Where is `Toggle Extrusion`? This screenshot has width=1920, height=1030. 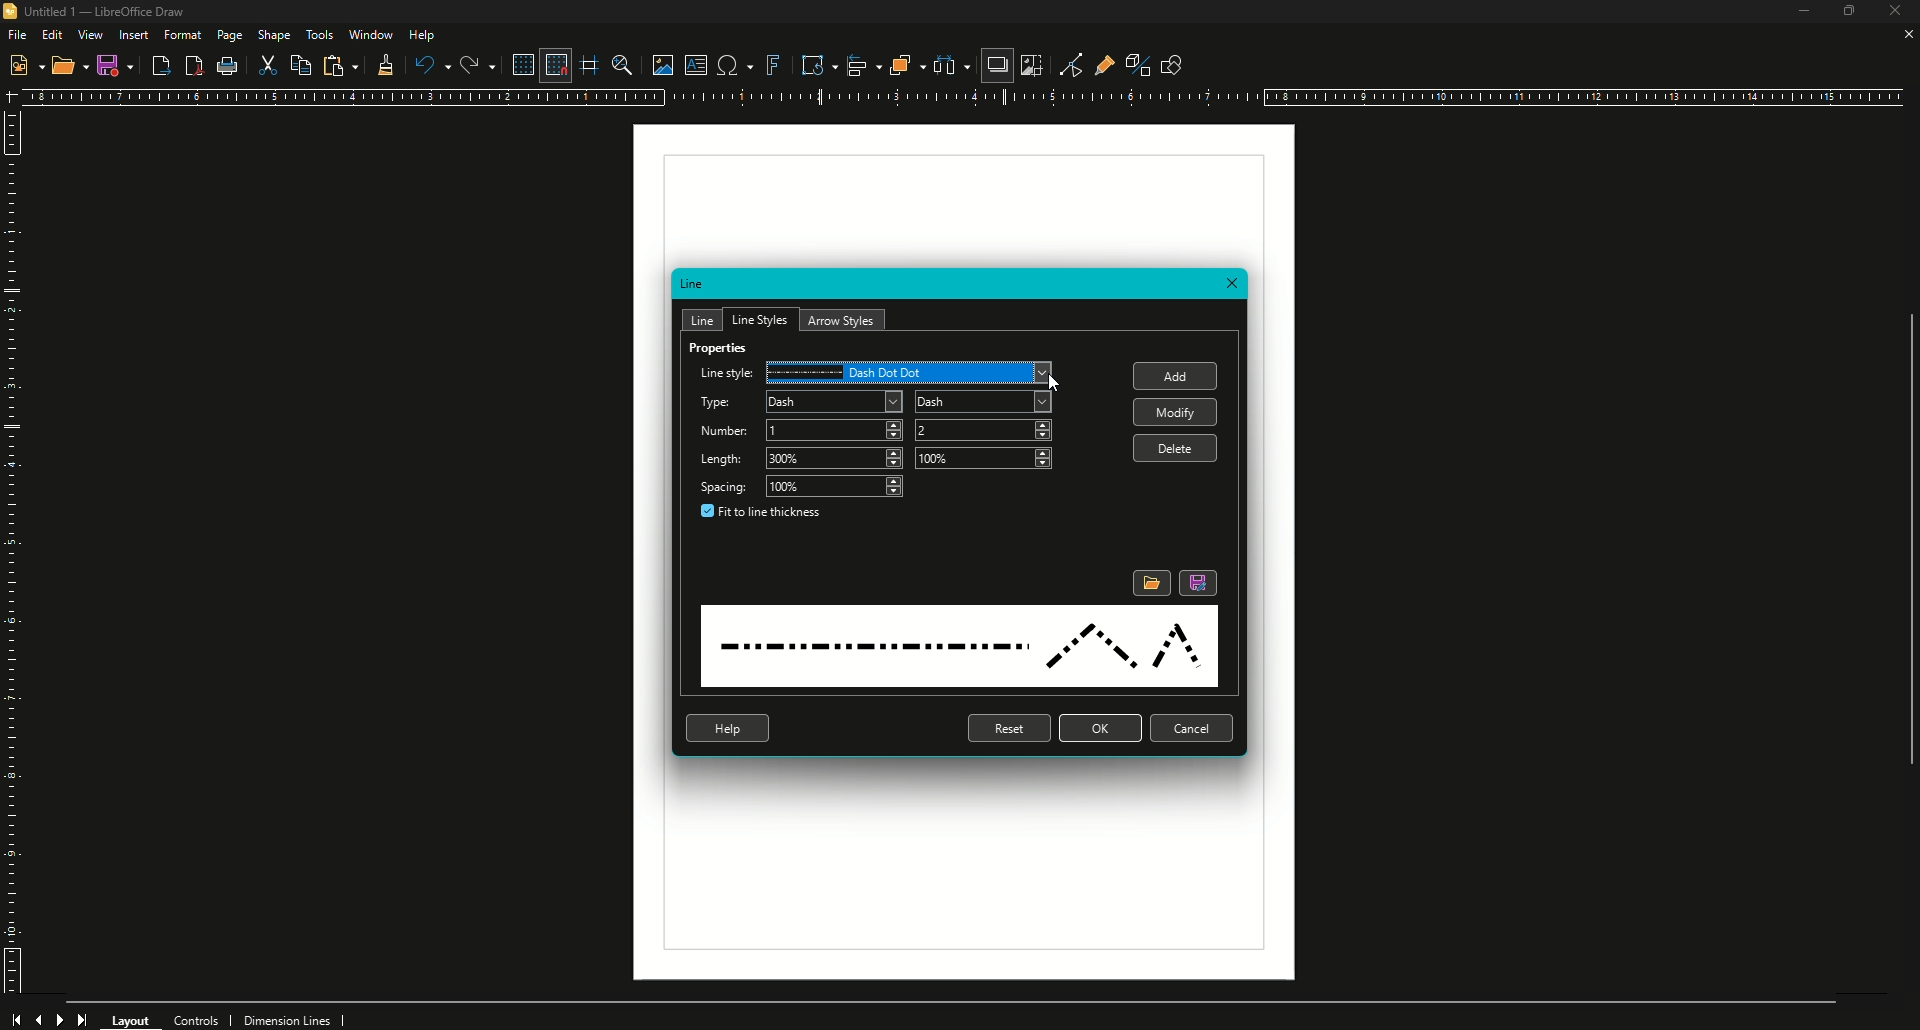 Toggle Extrusion is located at coordinates (1130, 62).